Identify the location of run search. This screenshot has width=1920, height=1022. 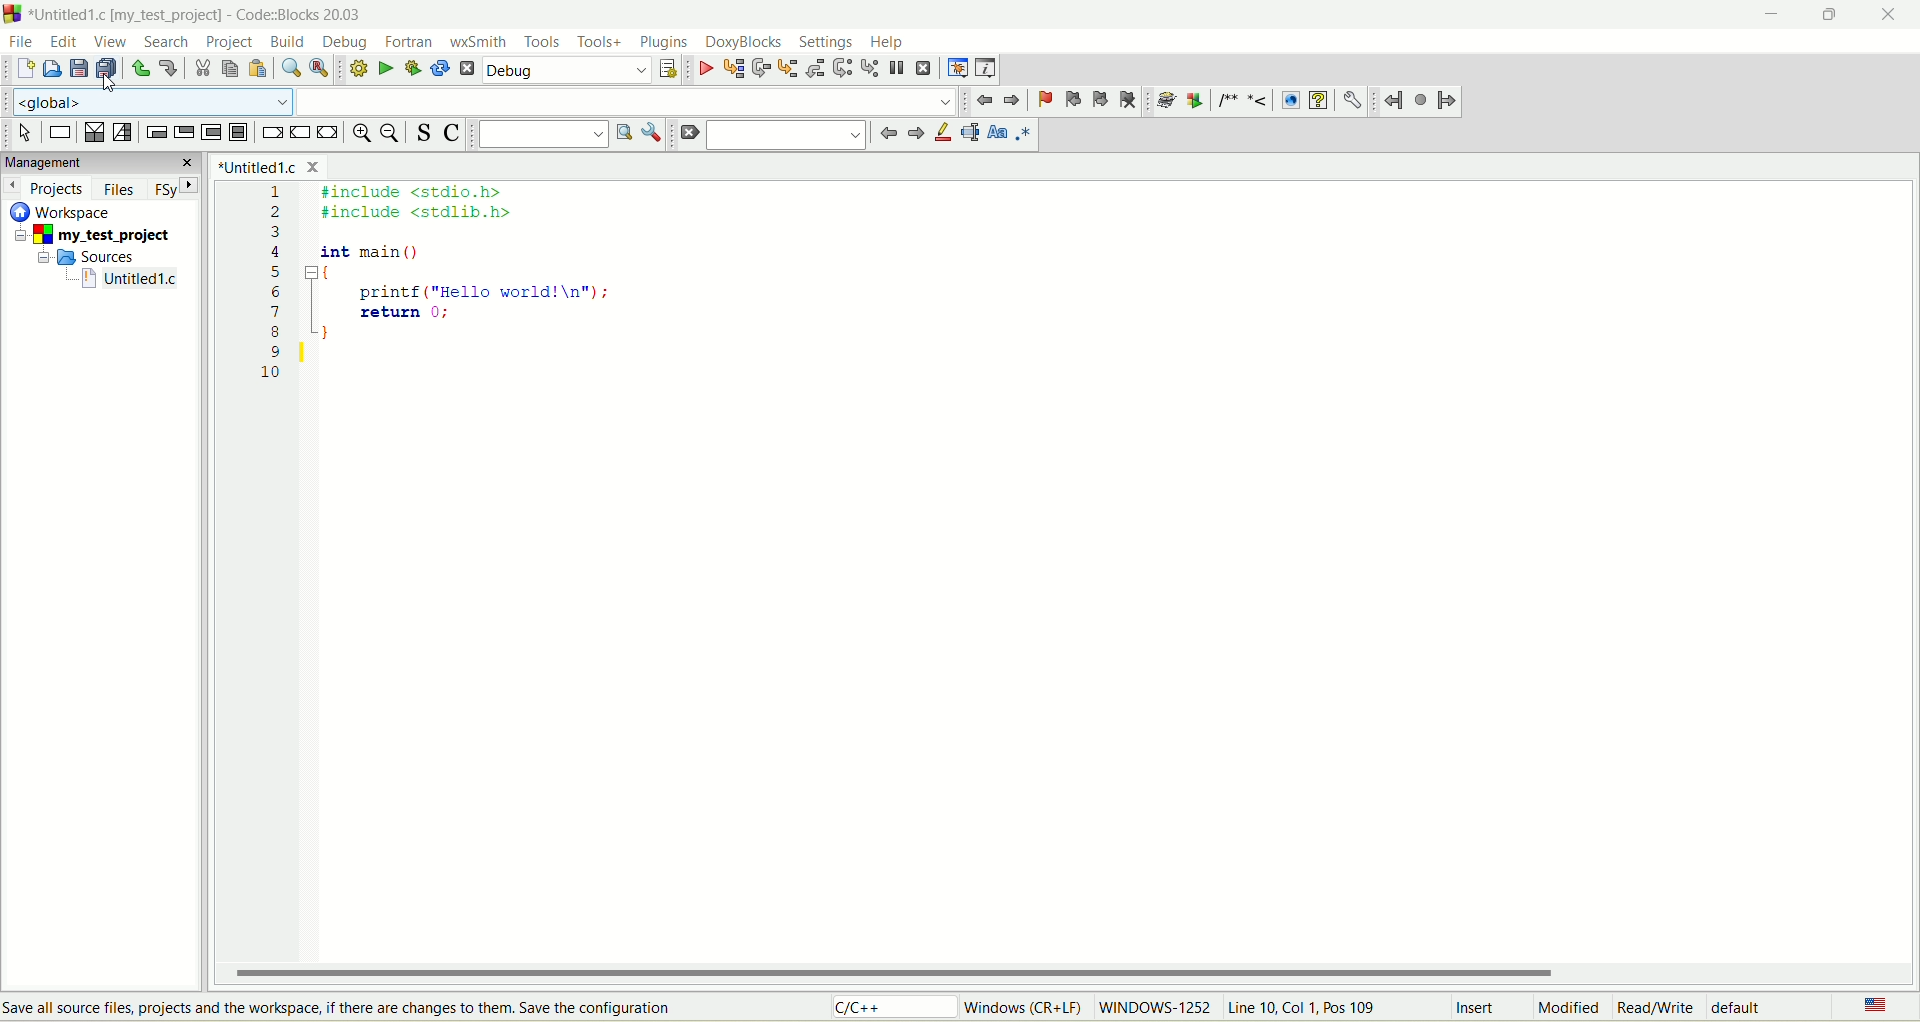
(622, 138).